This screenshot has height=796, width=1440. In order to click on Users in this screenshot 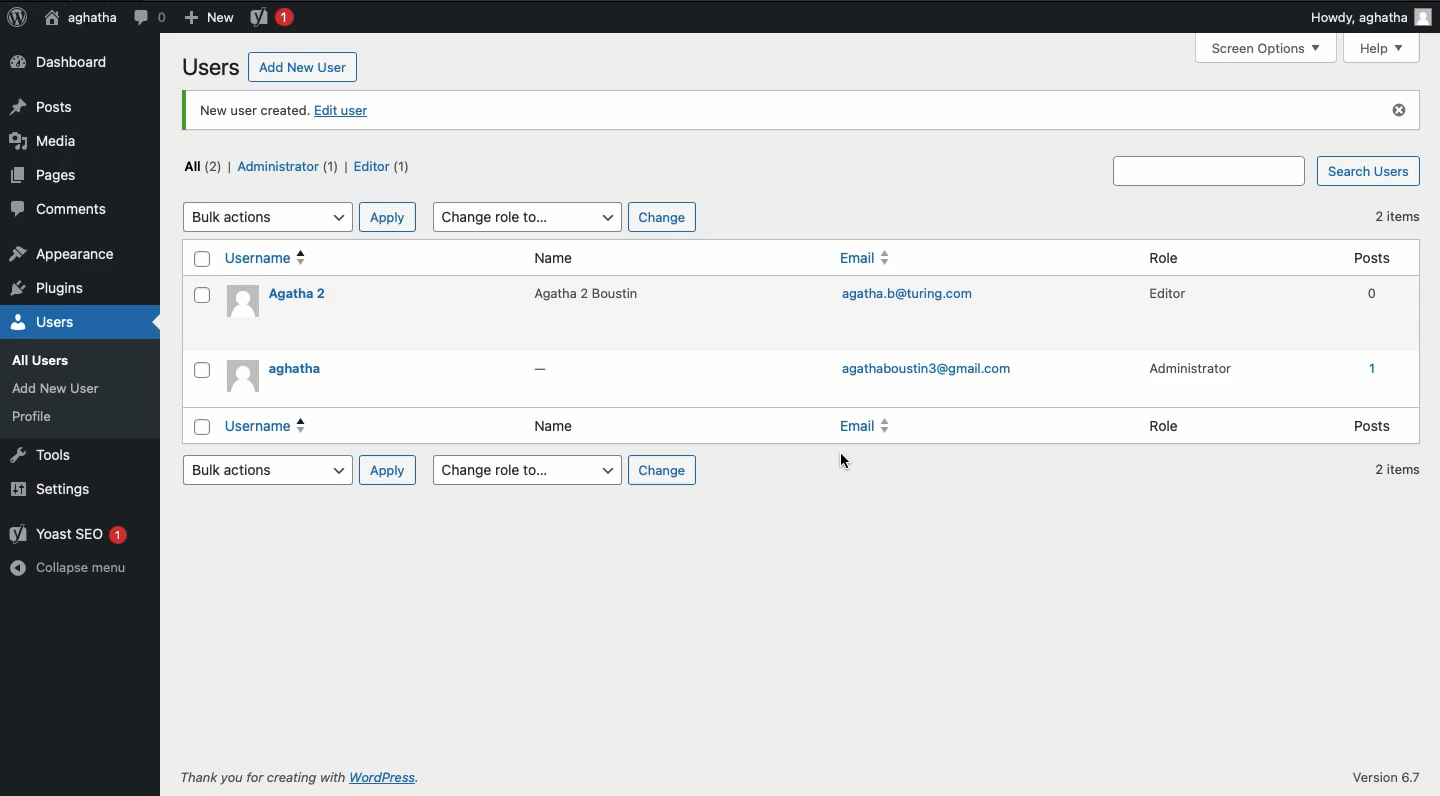, I will do `click(208, 66)`.